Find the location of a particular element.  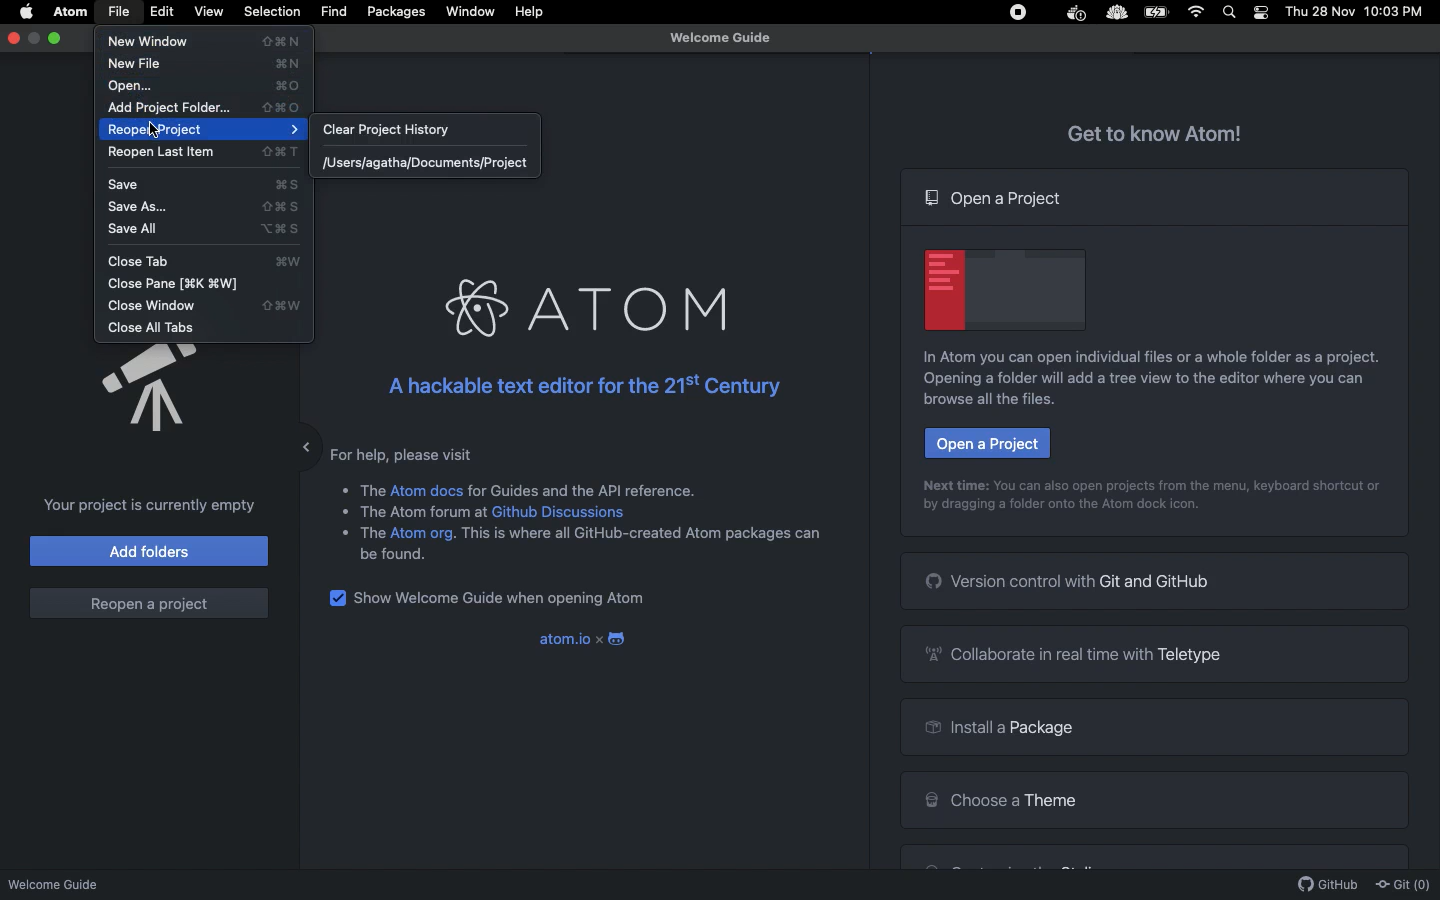

Date is located at coordinates (1321, 12).